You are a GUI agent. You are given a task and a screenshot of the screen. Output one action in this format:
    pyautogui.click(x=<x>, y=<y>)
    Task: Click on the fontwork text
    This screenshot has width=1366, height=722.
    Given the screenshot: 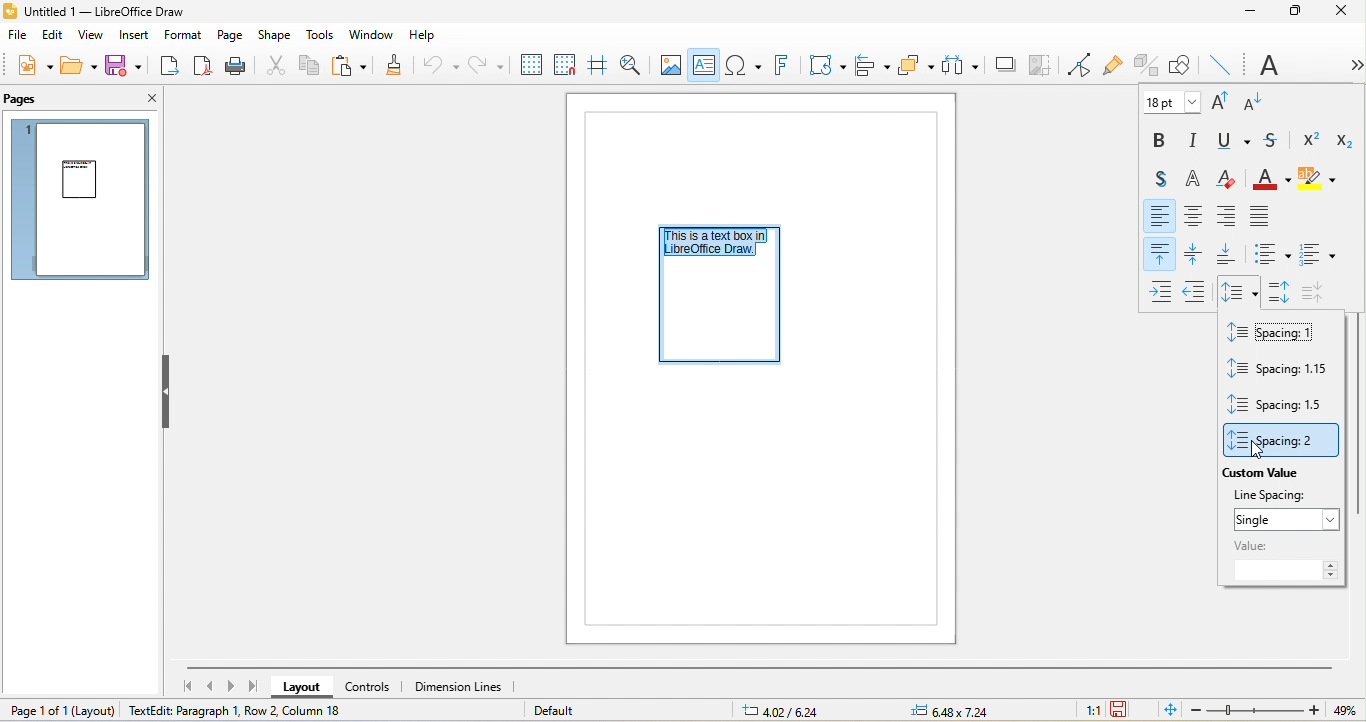 What is the action you would take?
    pyautogui.click(x=780, y=67)
    